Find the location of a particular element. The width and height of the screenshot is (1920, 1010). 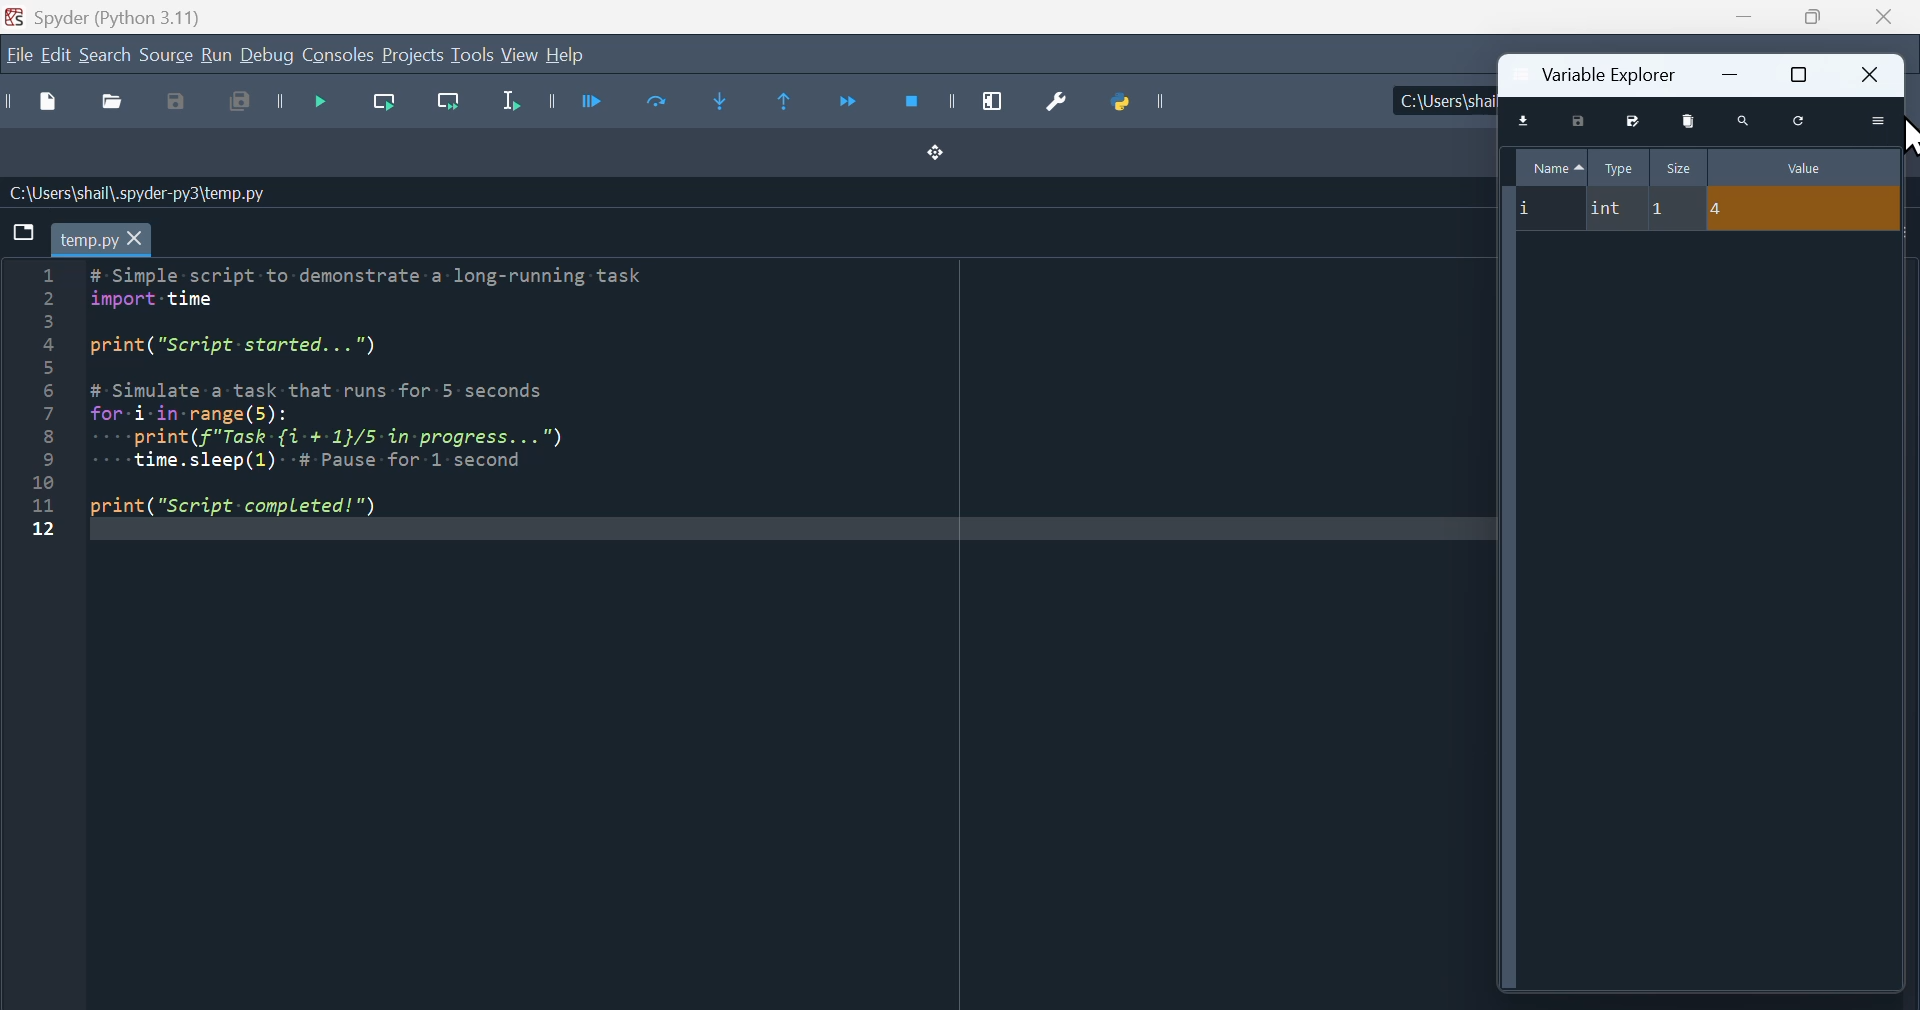

search variable names and types is located at coordinates (1746, 119).